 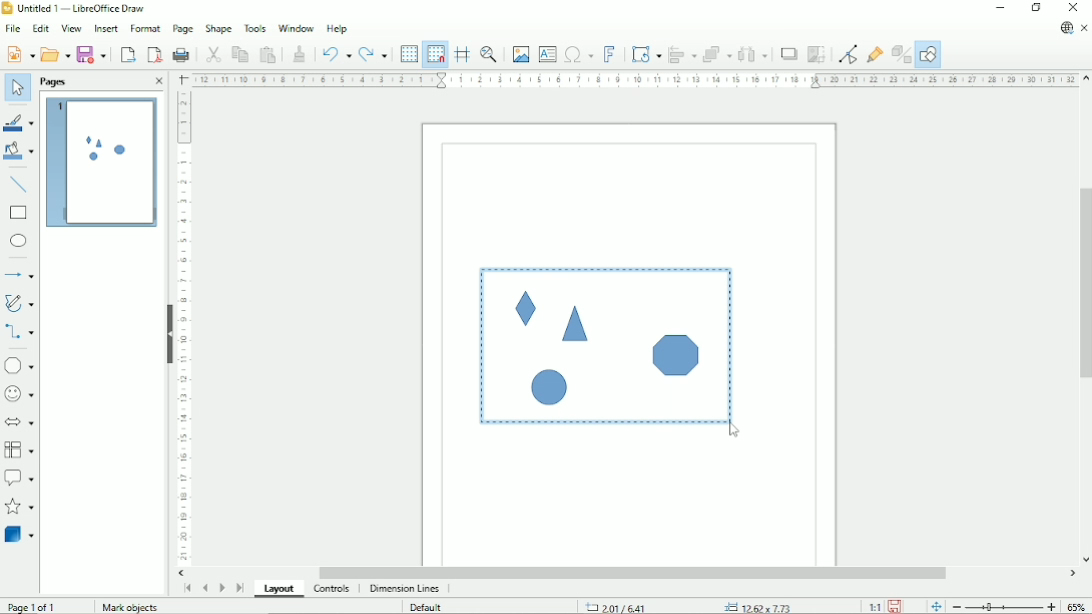 What do you see at coordinates (296, 27) in the screenshot?
I see `Window` at bounding box center [296, 27].